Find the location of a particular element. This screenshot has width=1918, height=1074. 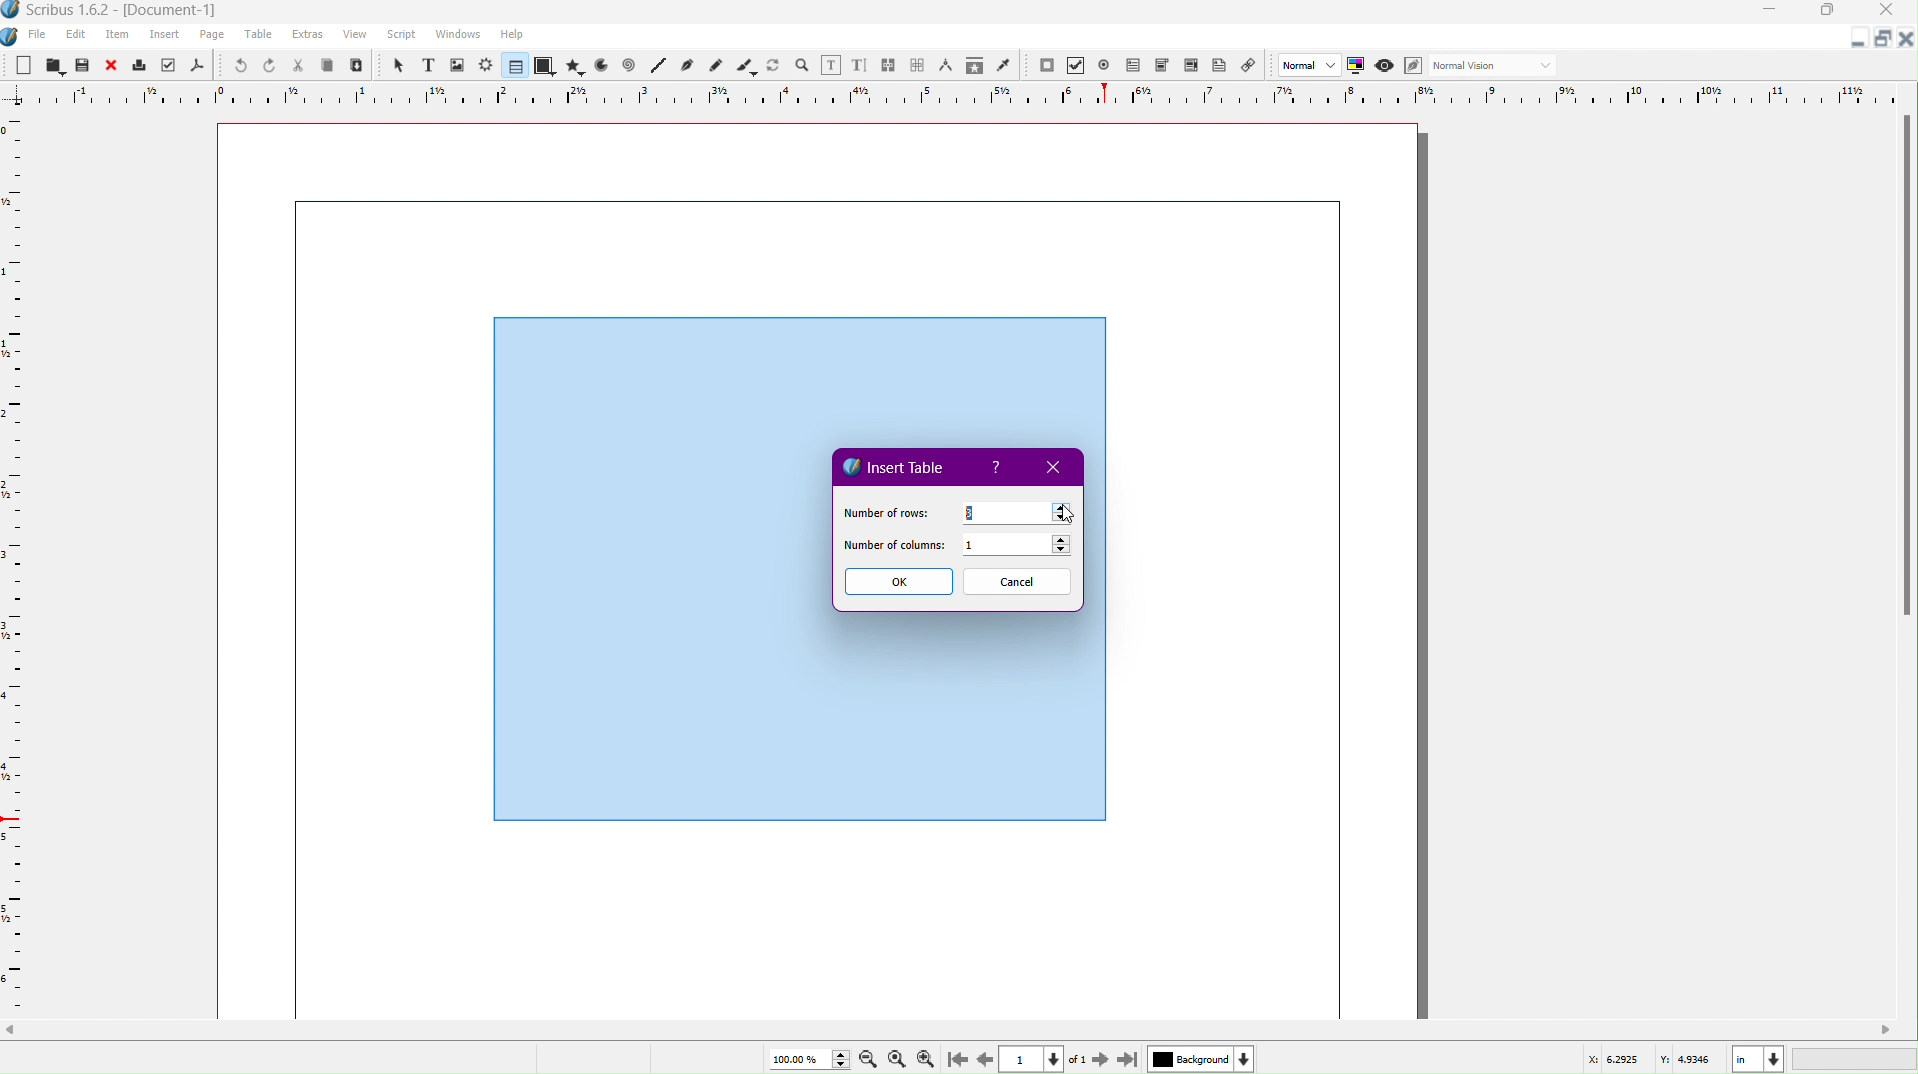

Undo is located at coordinates (235, 65).